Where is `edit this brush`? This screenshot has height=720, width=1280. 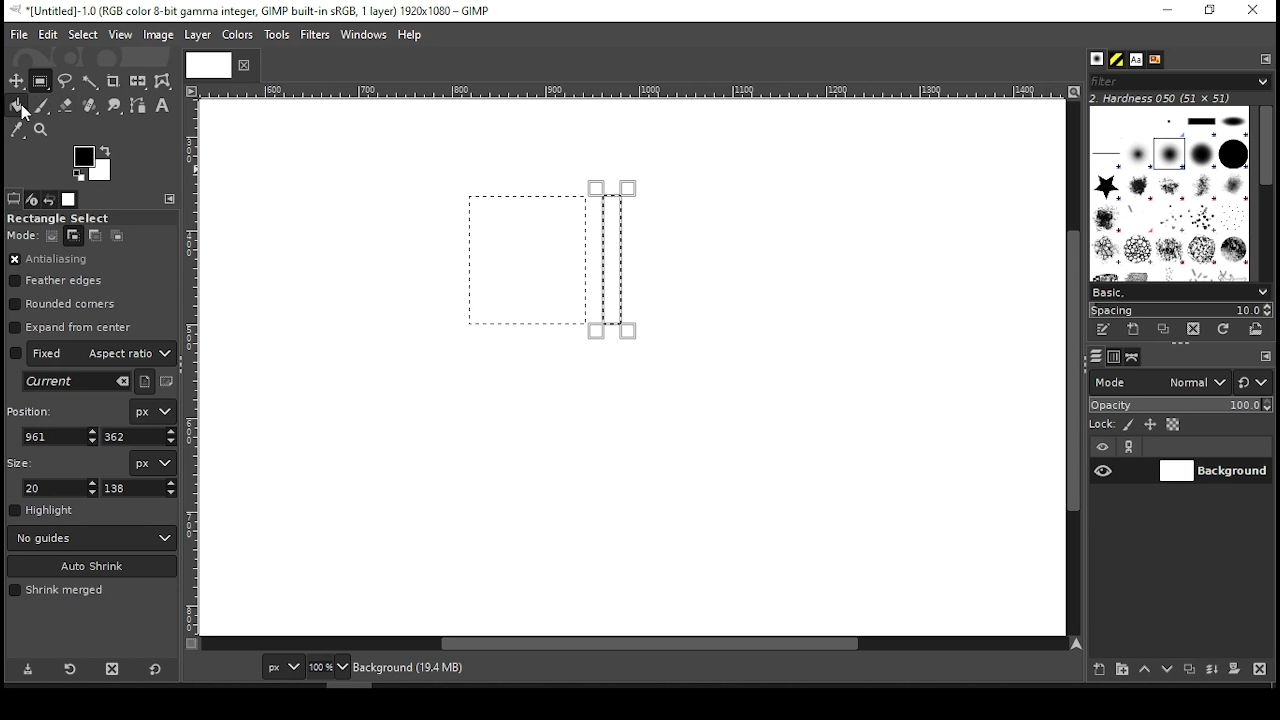 edit this brush is located at coordinates (1102, 331).